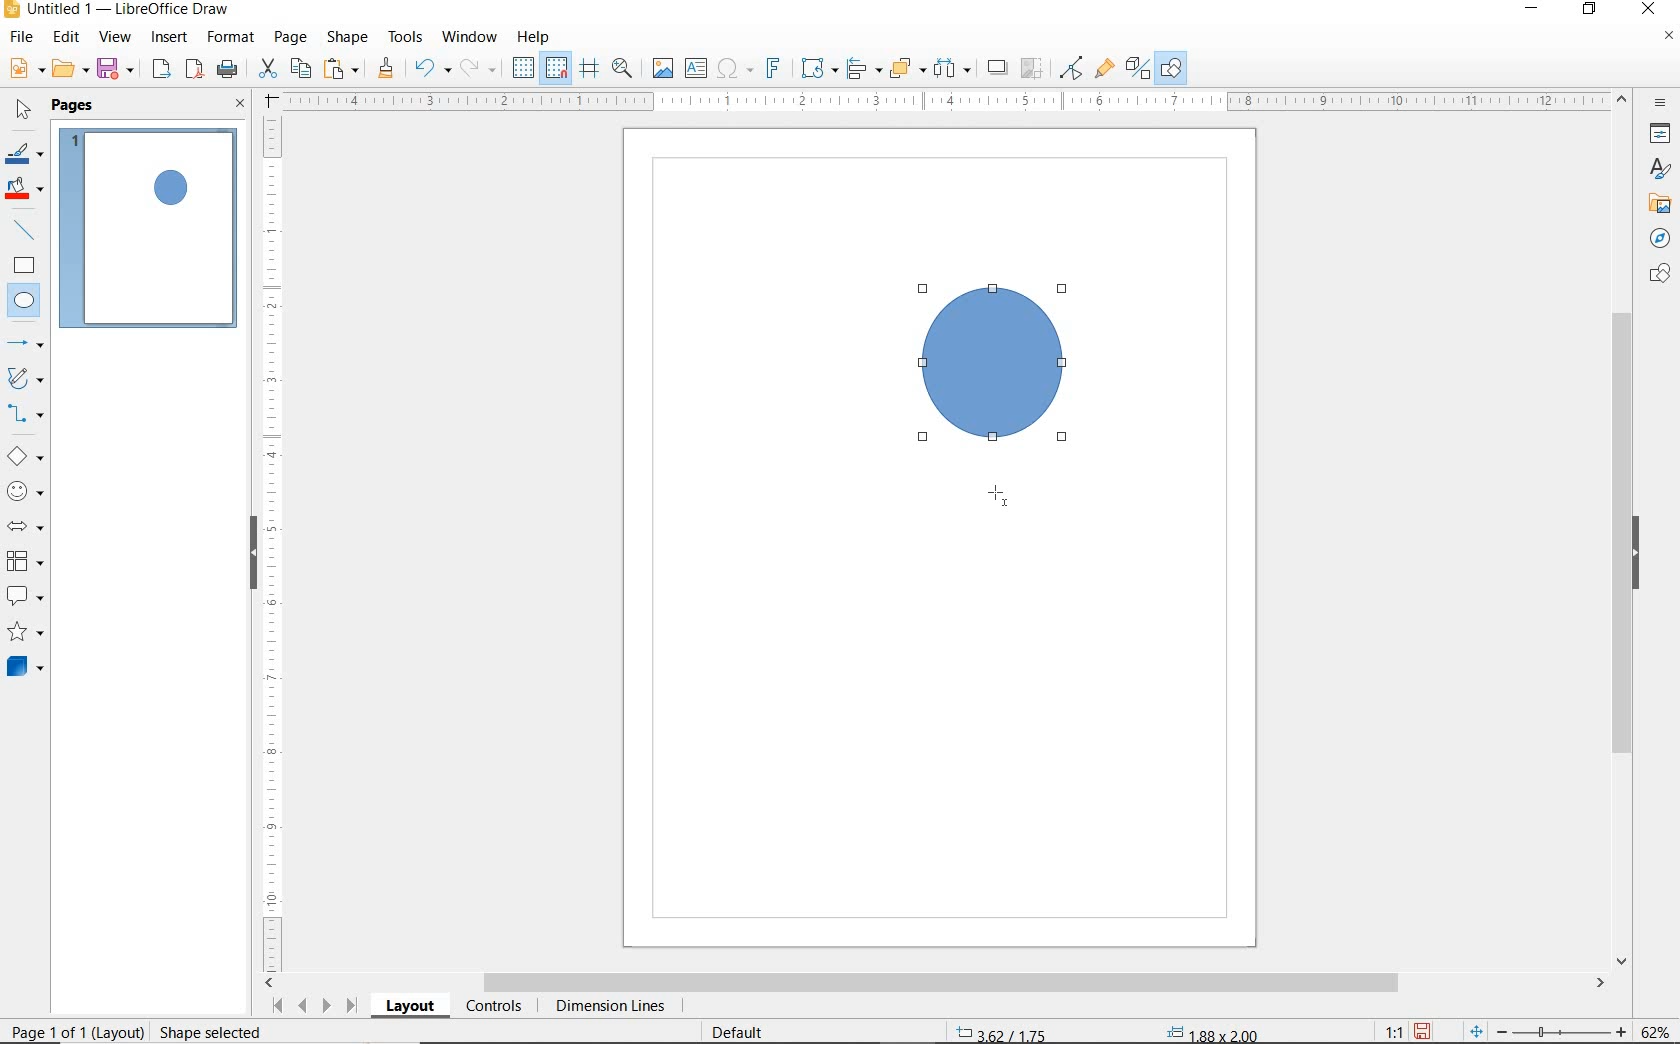 This screenshot has width=1680, height=1044. Describe the element at coordinates (172, 39) in the screenshot. I see `INSERT` at that location.